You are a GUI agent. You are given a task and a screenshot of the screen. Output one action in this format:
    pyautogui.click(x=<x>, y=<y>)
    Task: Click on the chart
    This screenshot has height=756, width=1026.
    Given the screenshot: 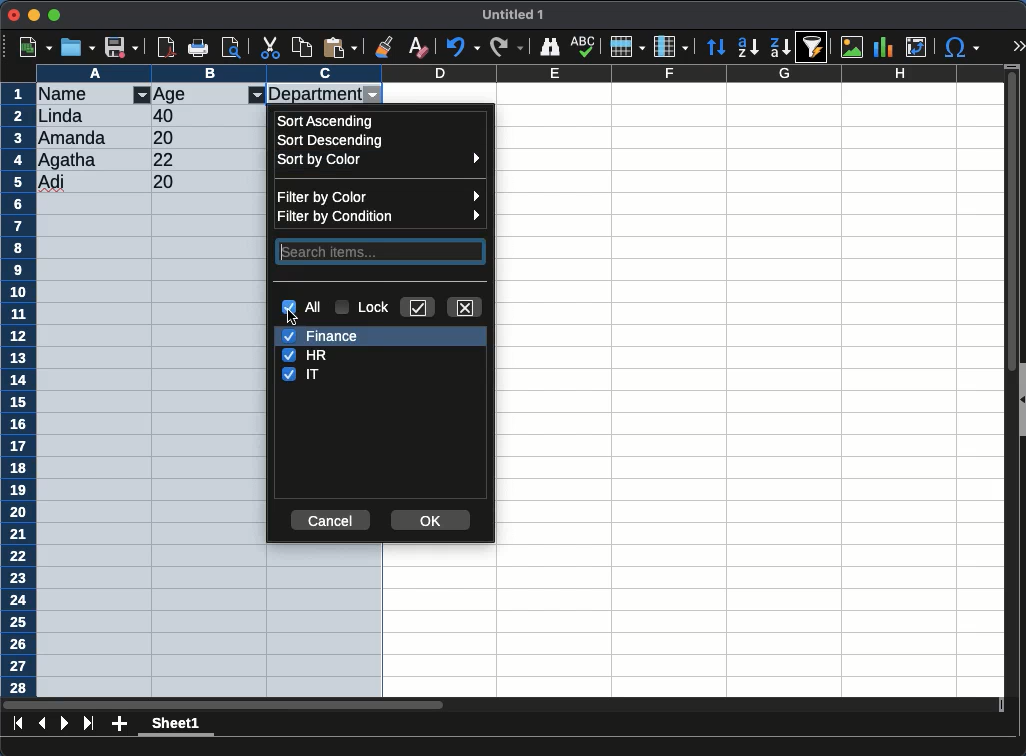 What is the action you would take?
    pyautogui.click(x=884, y=47)
    